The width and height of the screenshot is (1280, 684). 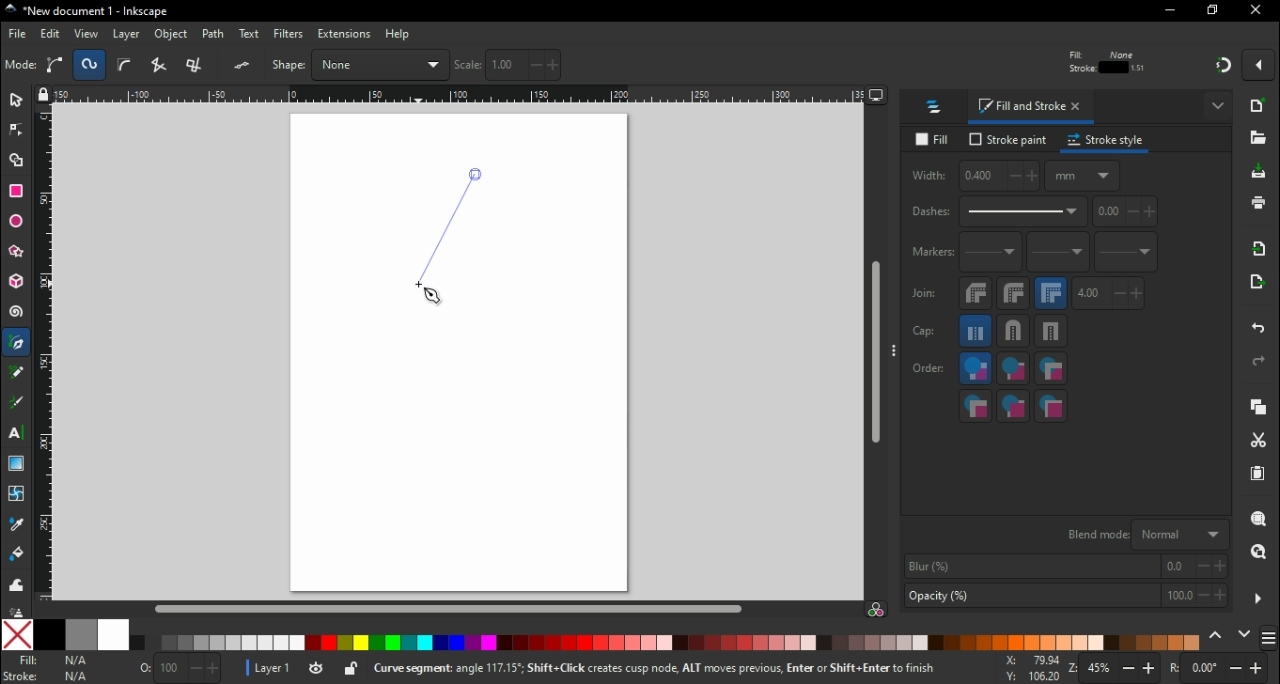 I want to click on gradient tool, so click(x=16, y=465).